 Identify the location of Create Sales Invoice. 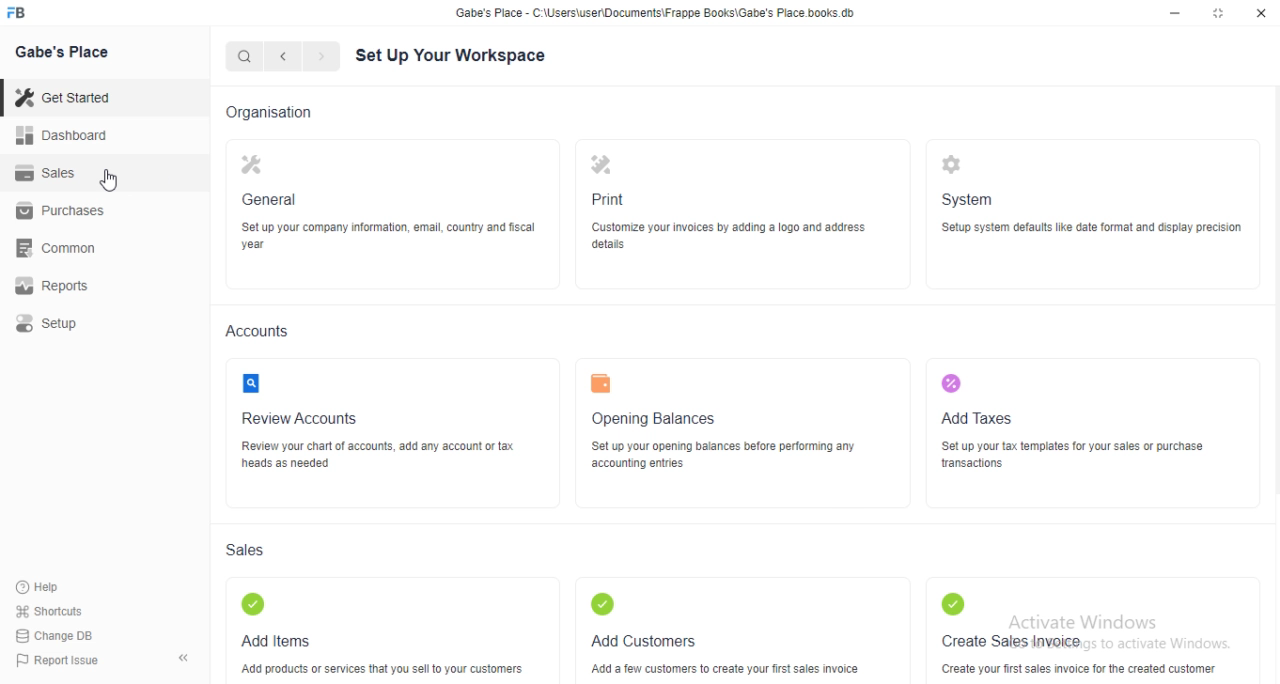
(1011, 641).